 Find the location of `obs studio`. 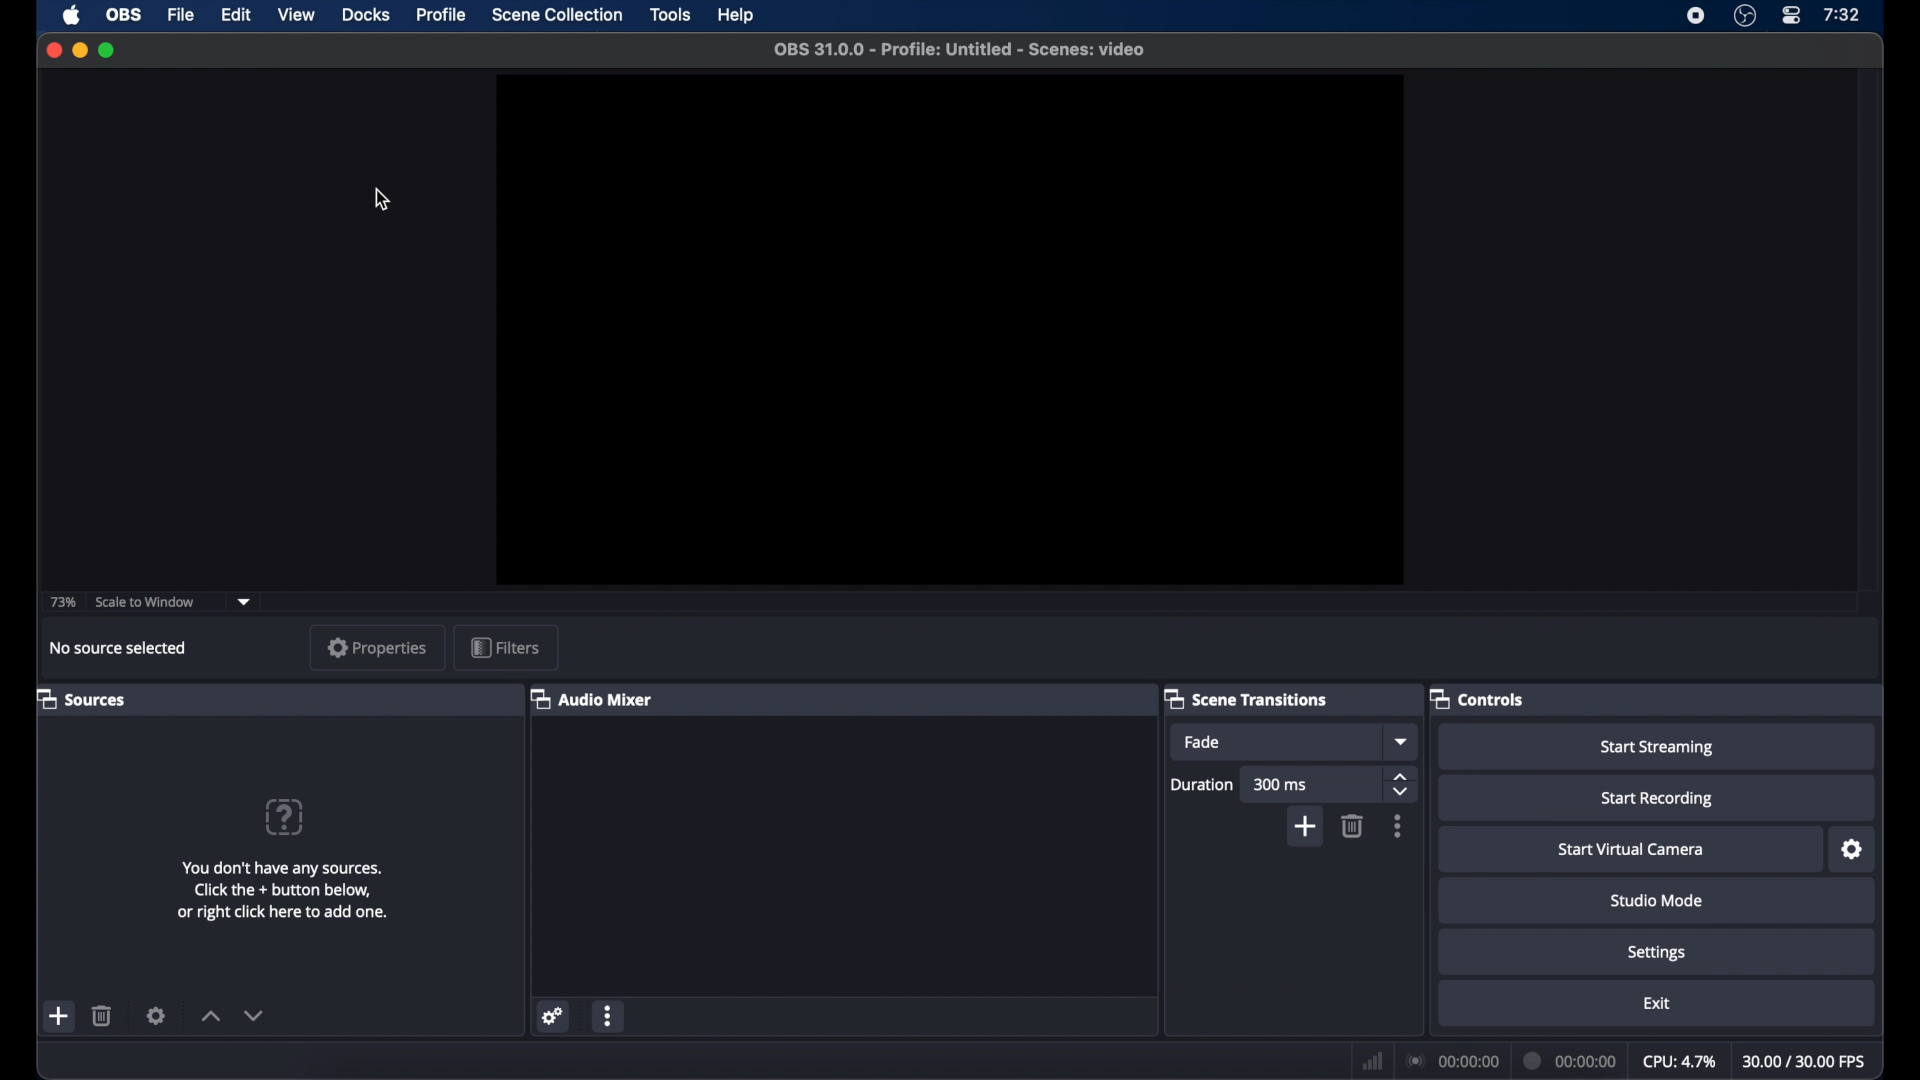

obs studio is located at coordinates (1744, 16).